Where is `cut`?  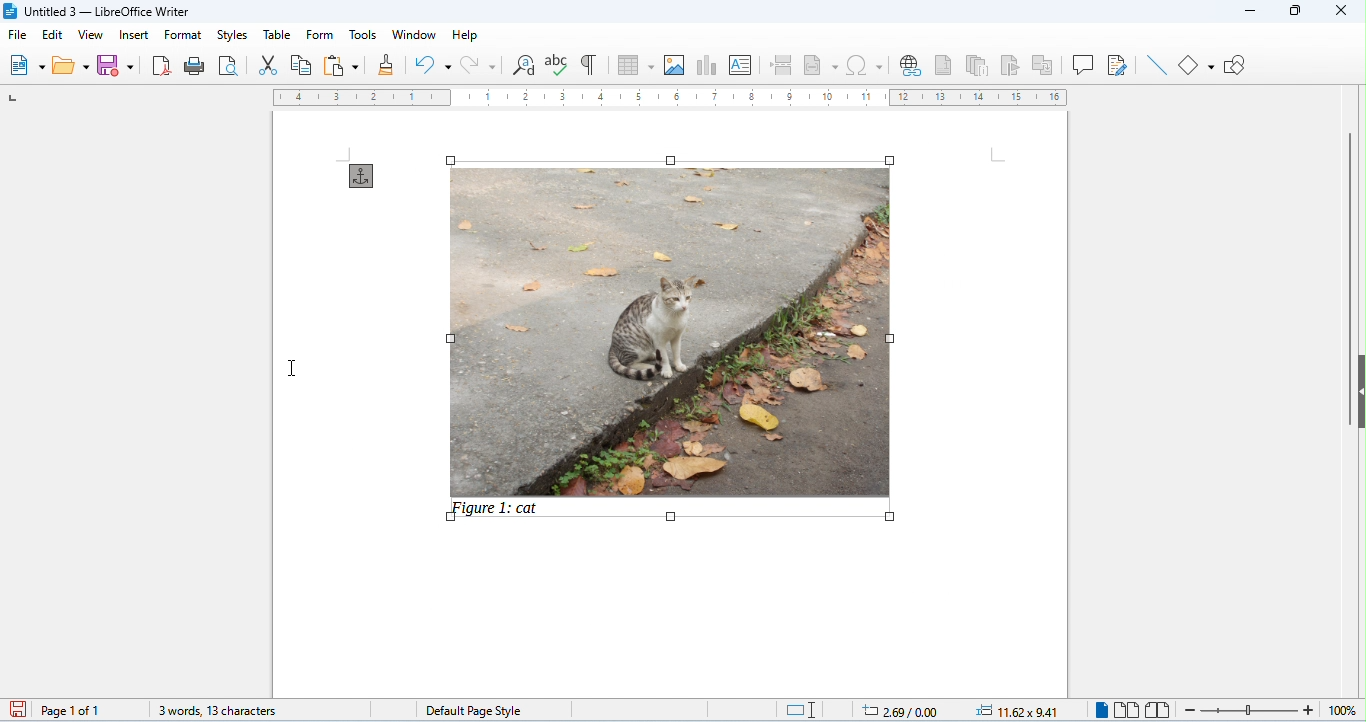 cut is located at coordinates (268, 66).